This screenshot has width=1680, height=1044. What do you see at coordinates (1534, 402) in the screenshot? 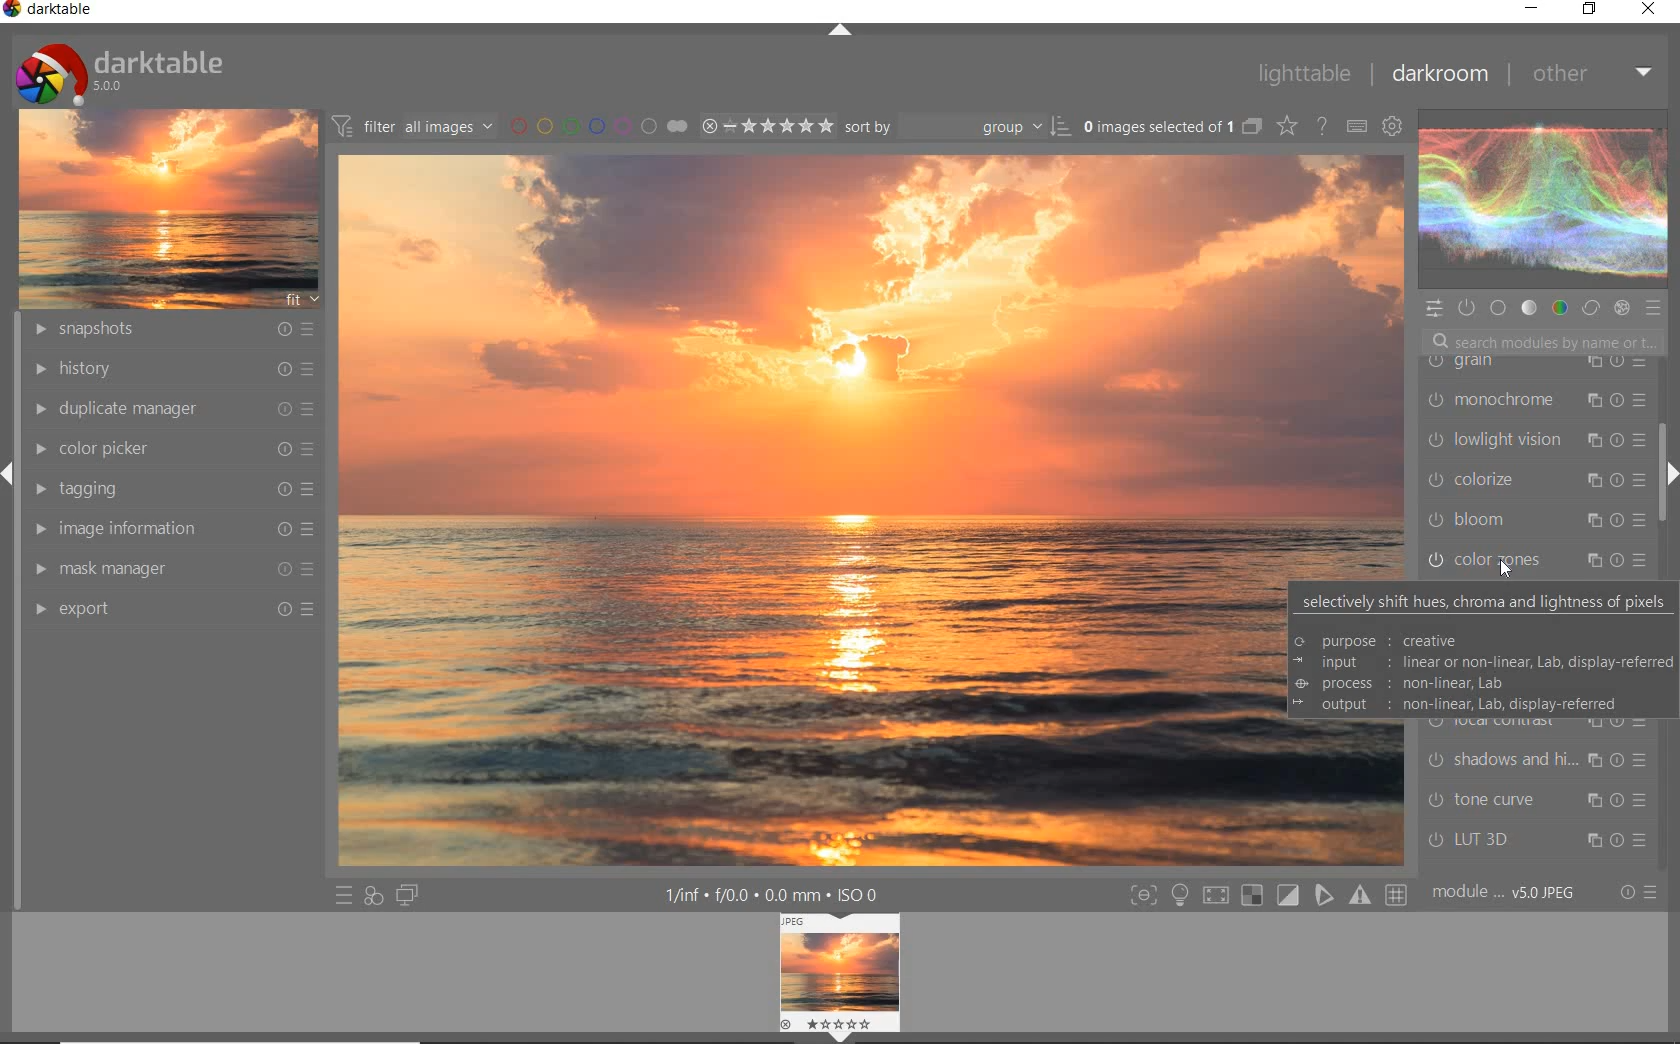
I see `monochrome` at bounding box center [1534, 402].